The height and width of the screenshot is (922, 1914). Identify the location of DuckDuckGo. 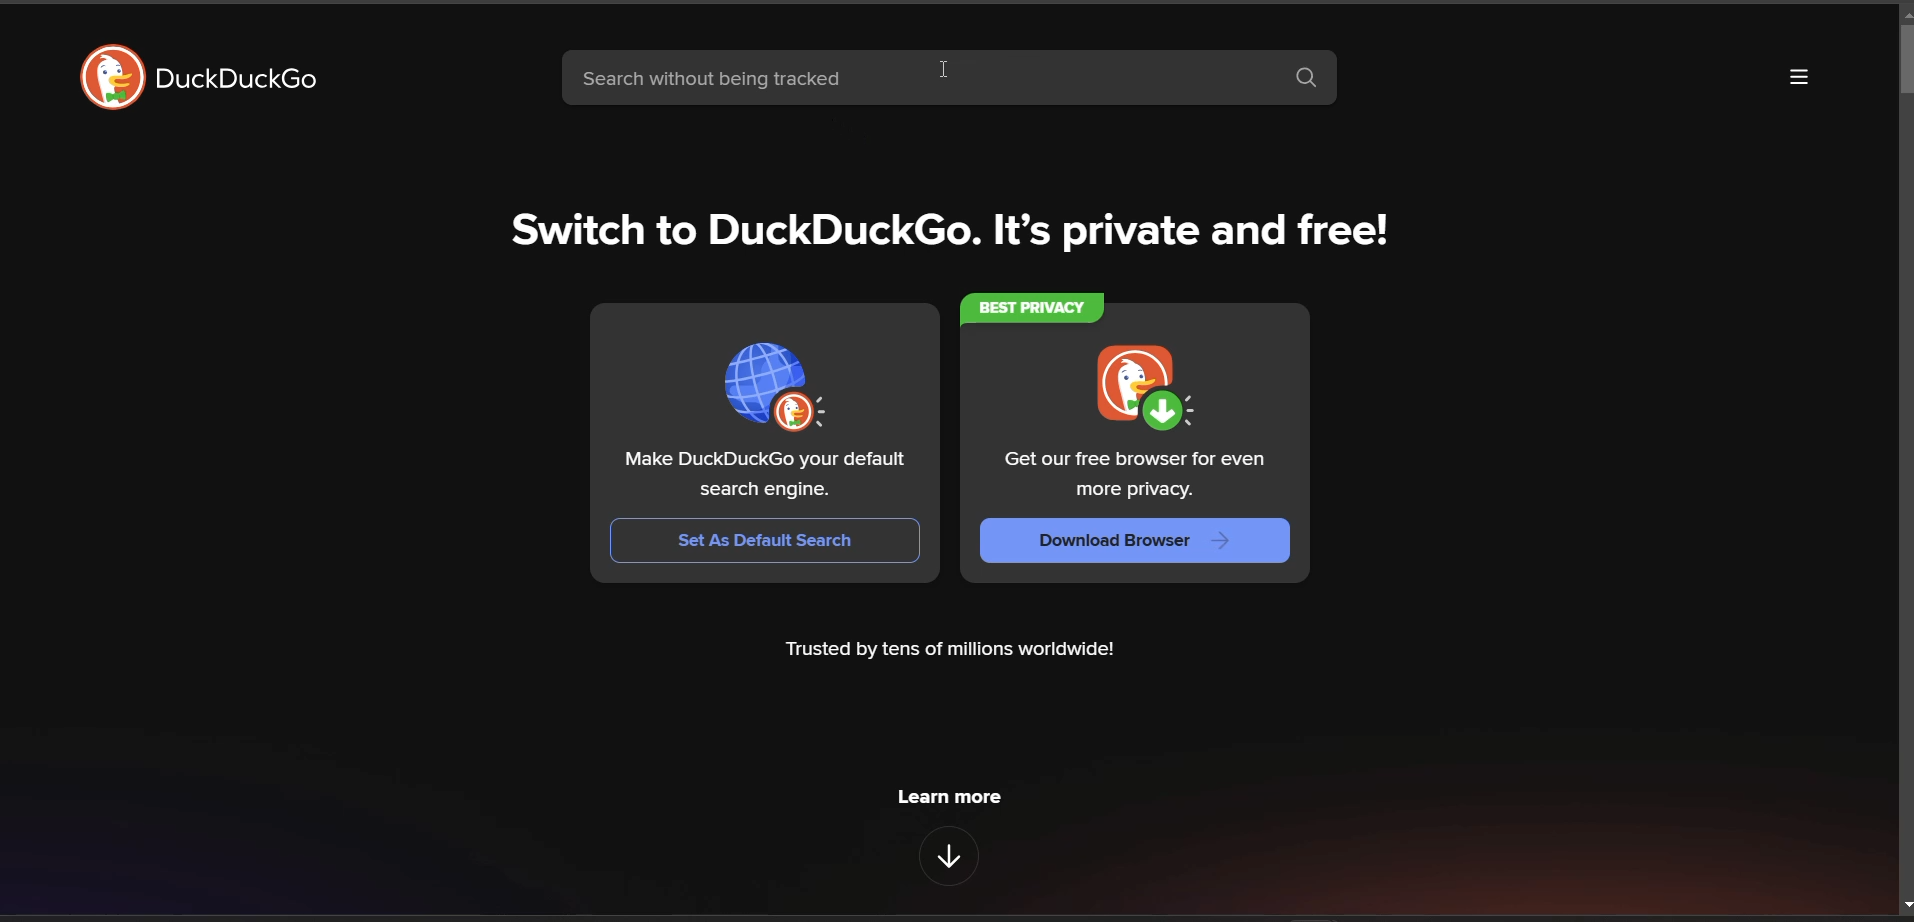
(239, 79).